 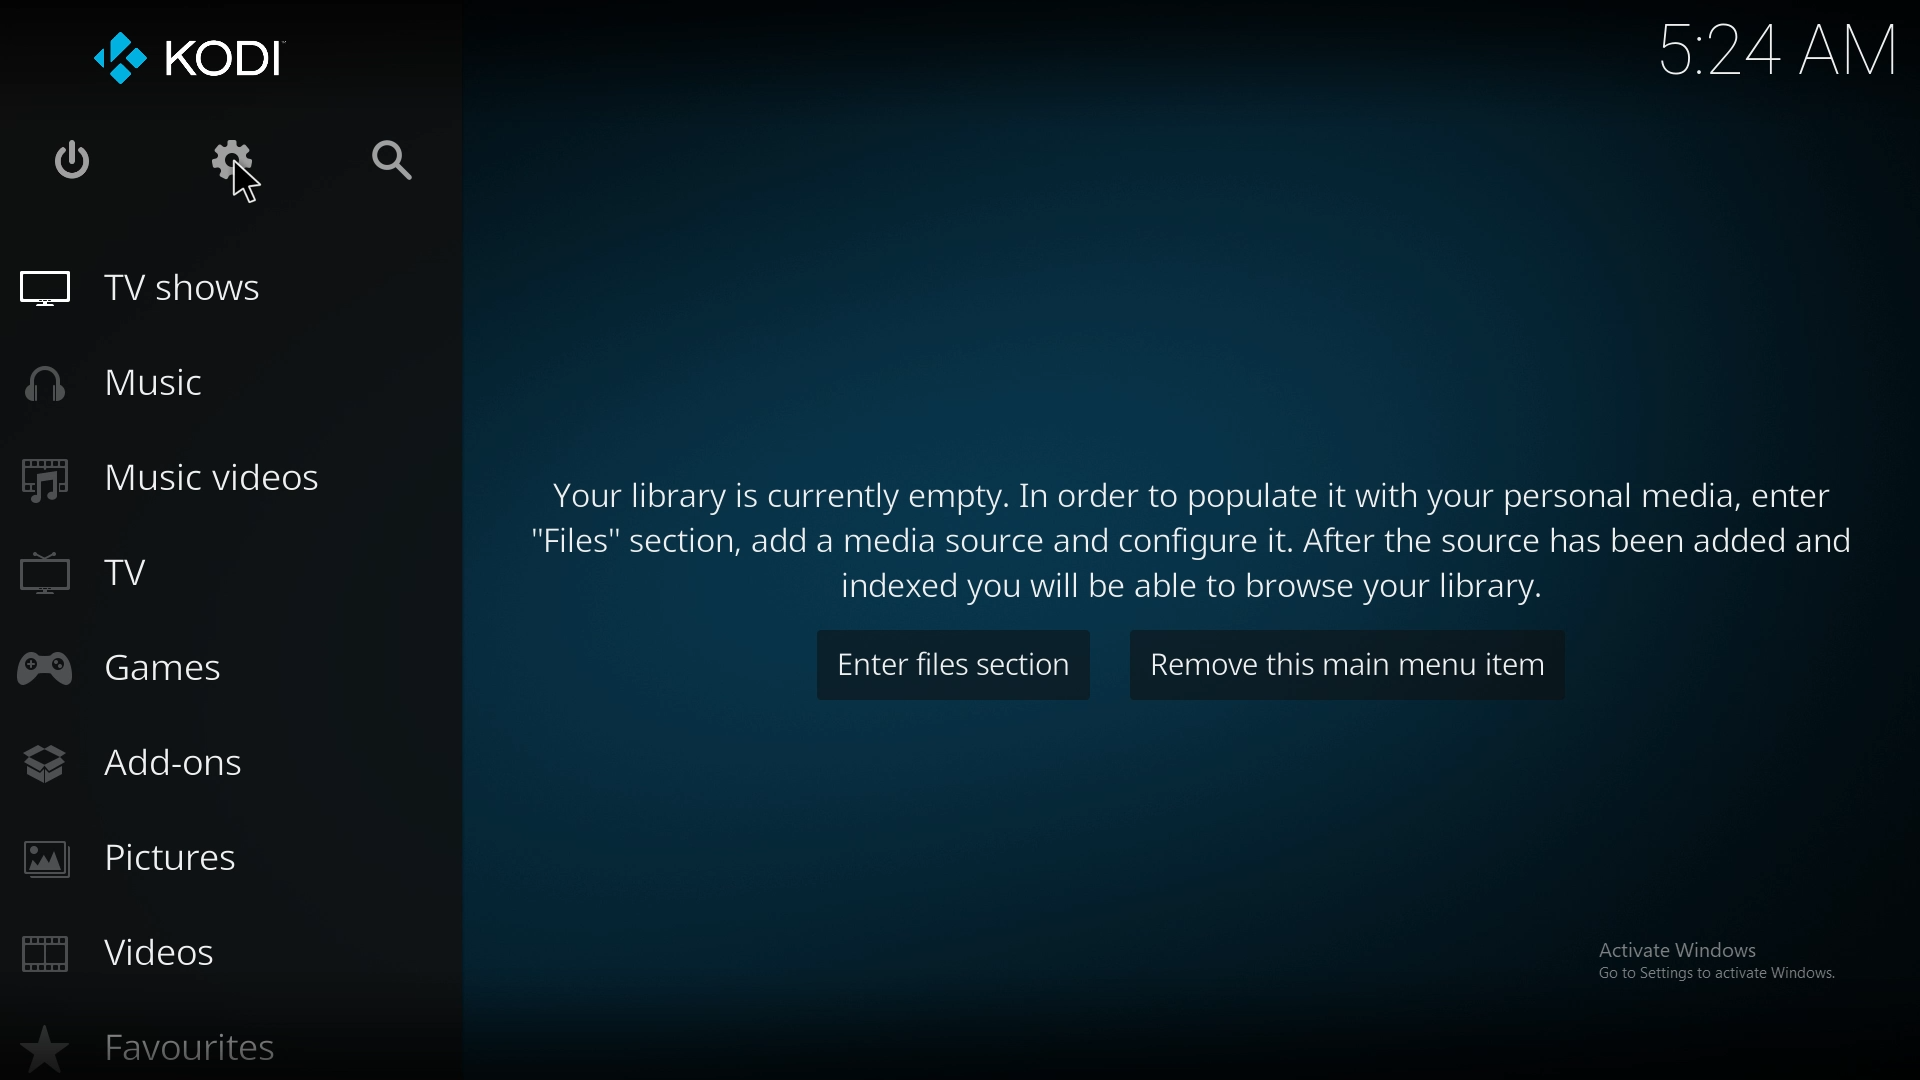 I want to click on cursor, so click(x=250, y=191).